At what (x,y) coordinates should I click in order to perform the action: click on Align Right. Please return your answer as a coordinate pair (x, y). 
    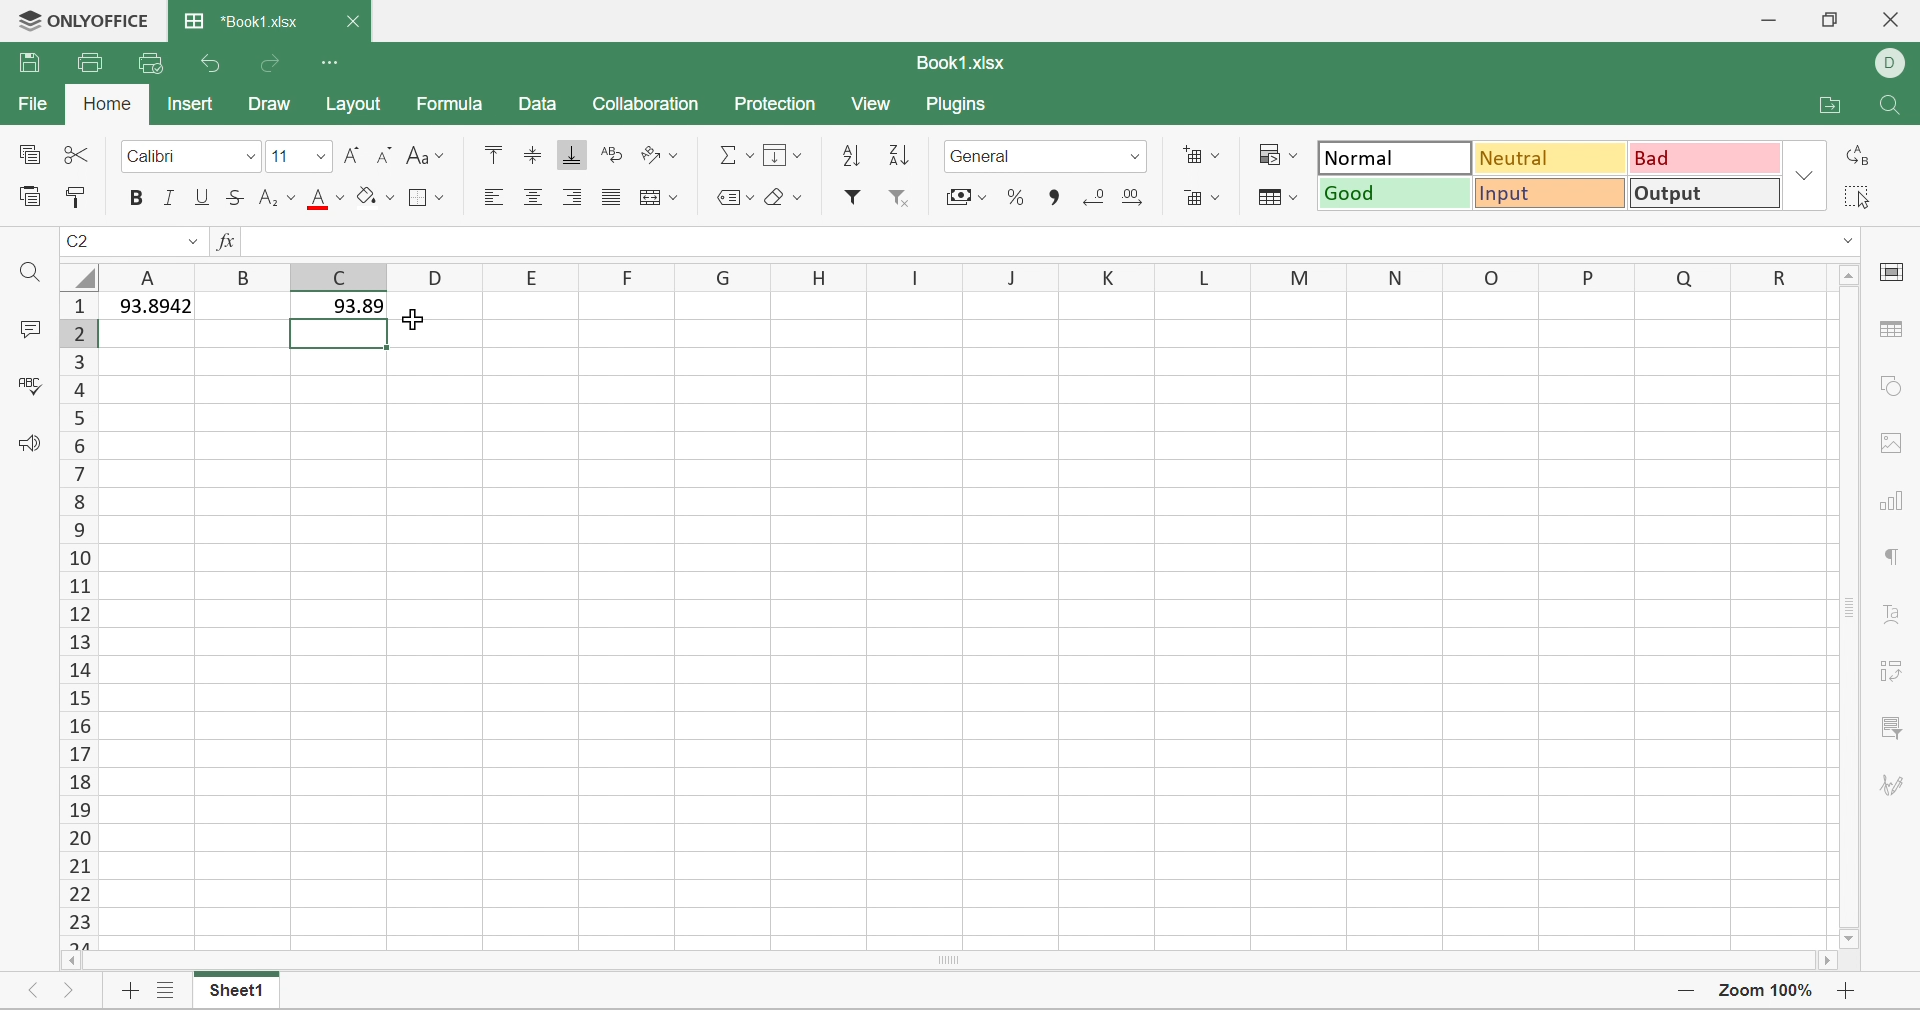
    Looking at the image, I should click on (573, 194).